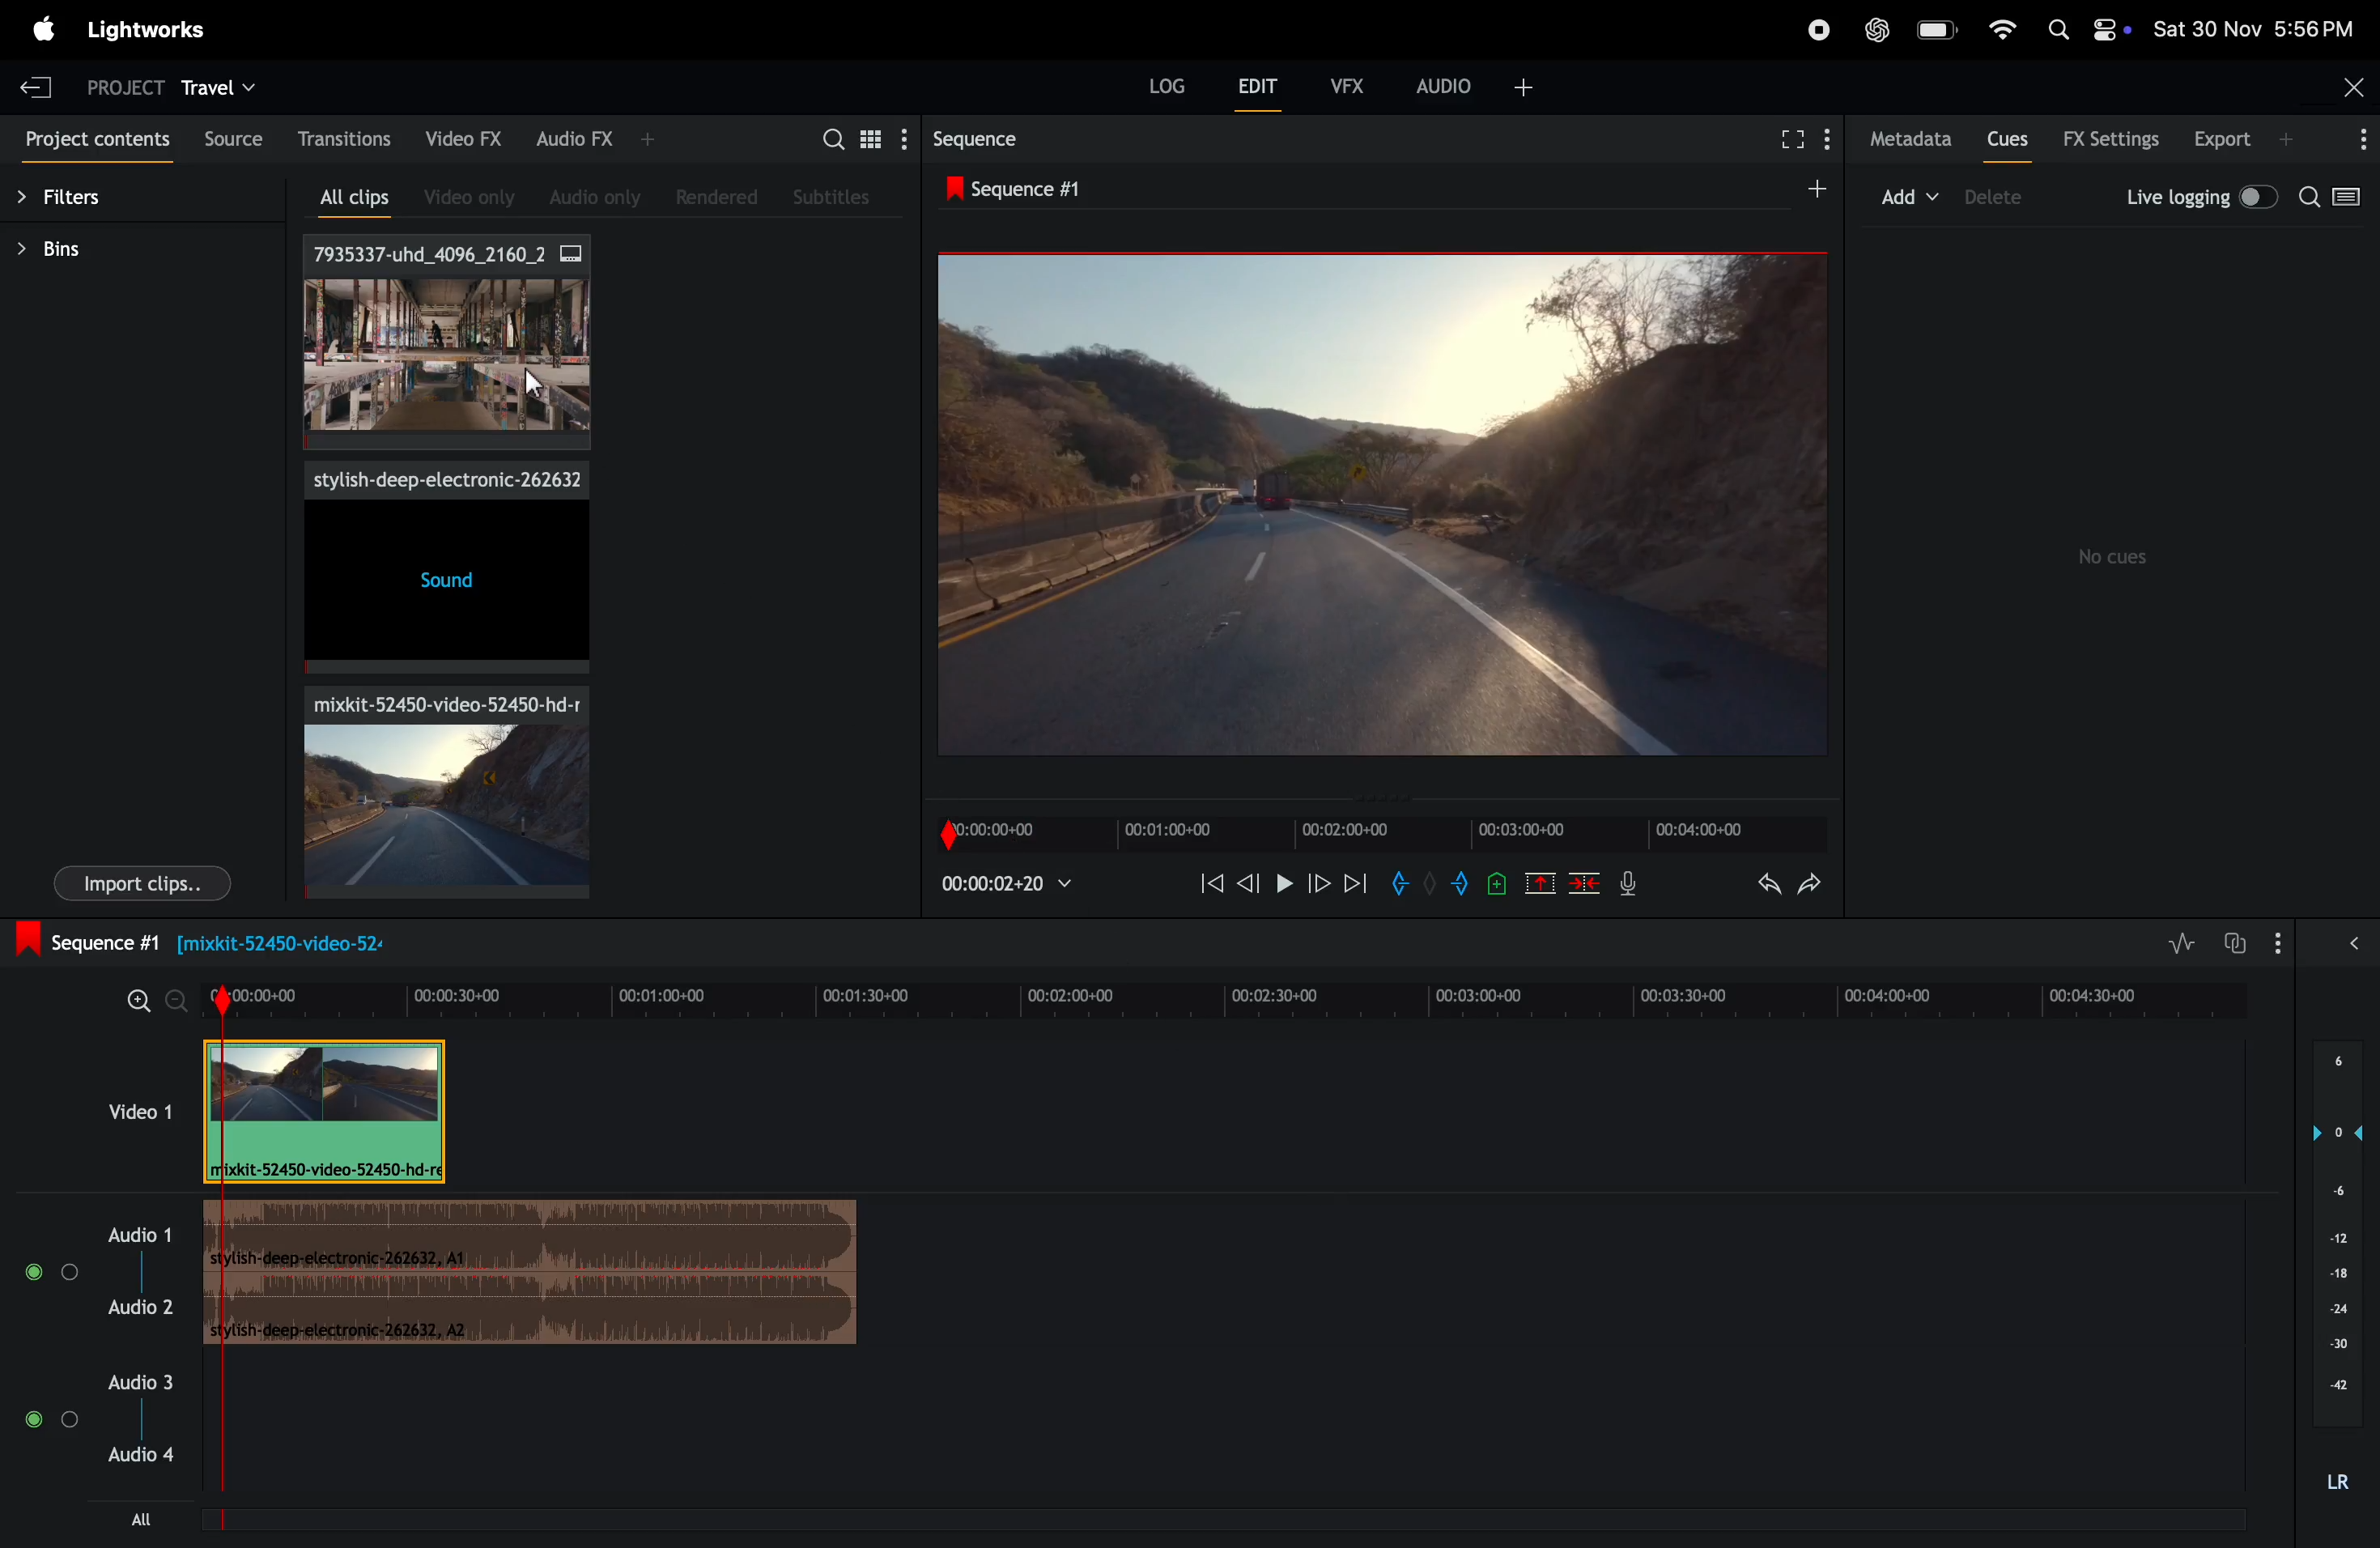  What do you see at coordinates (1588, 883) in the screenshot?
I see `delete` at bounding box center [1588, 883].